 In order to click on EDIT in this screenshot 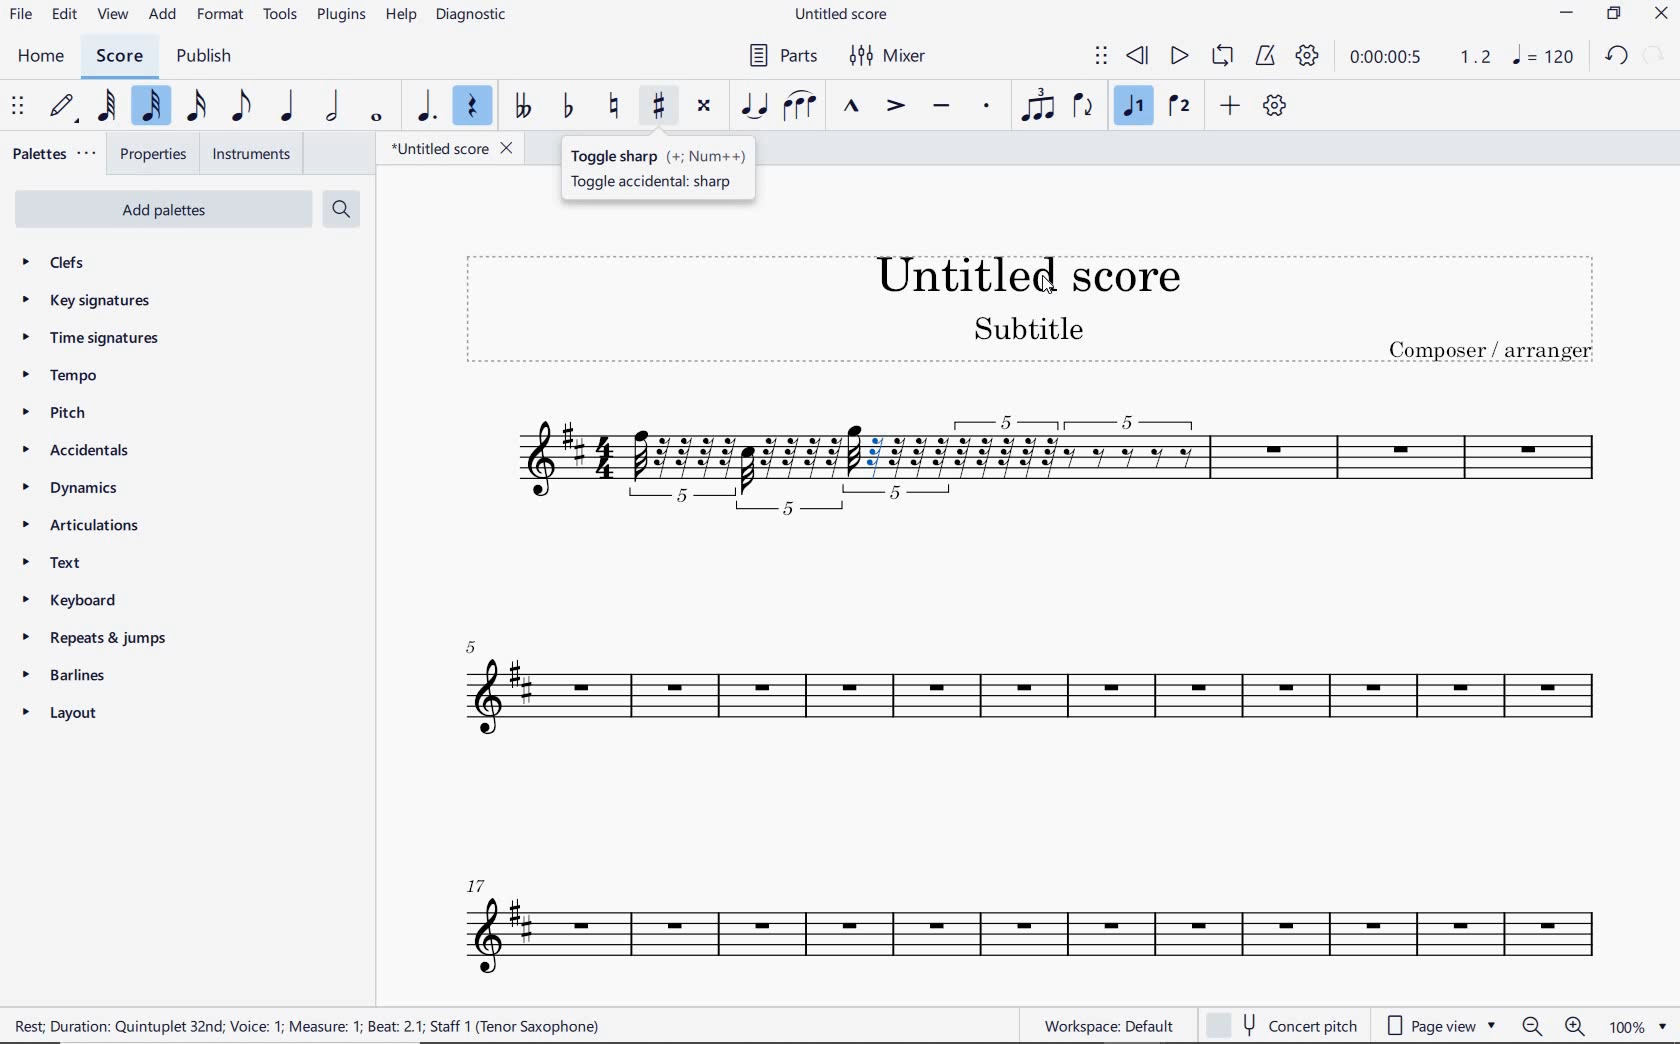, I will do `click(64, 15)`.